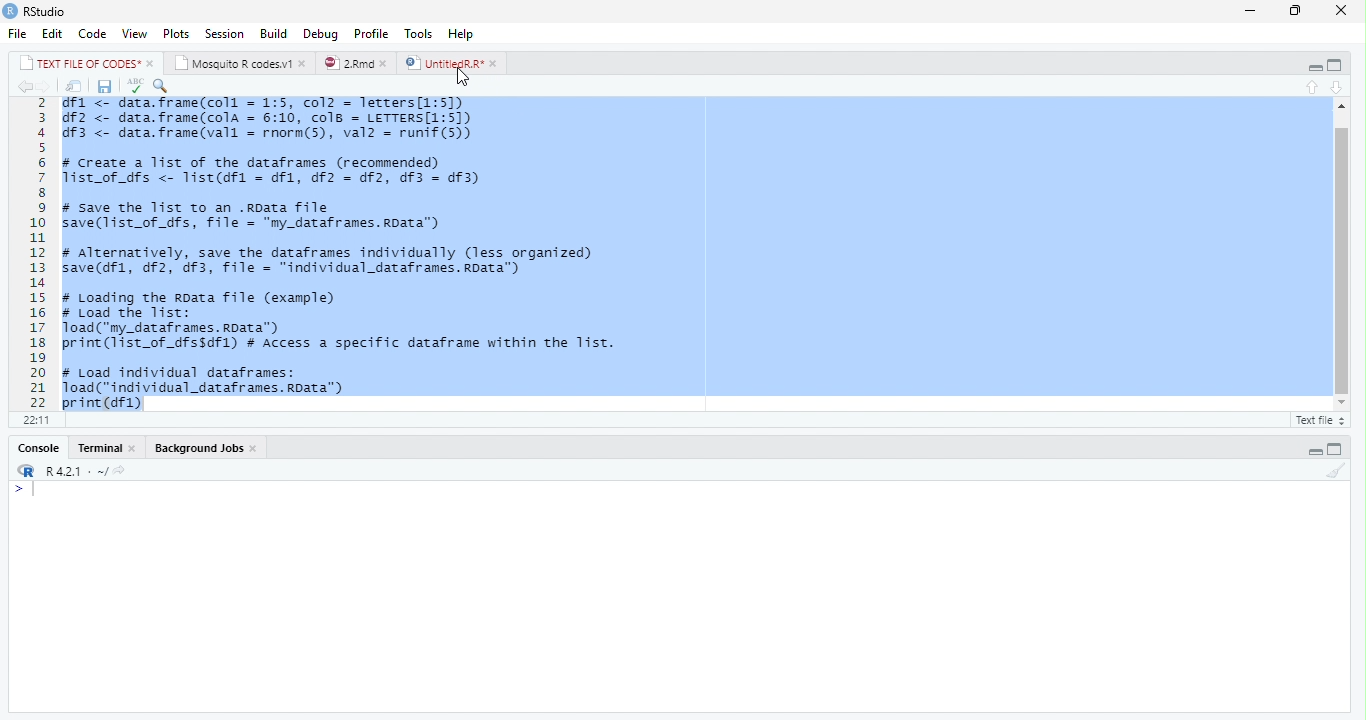 This screenshot has width=1366, height=720. Describe the element at coordinates (176, 33) in the screenshot. I see `Plots` at that location.